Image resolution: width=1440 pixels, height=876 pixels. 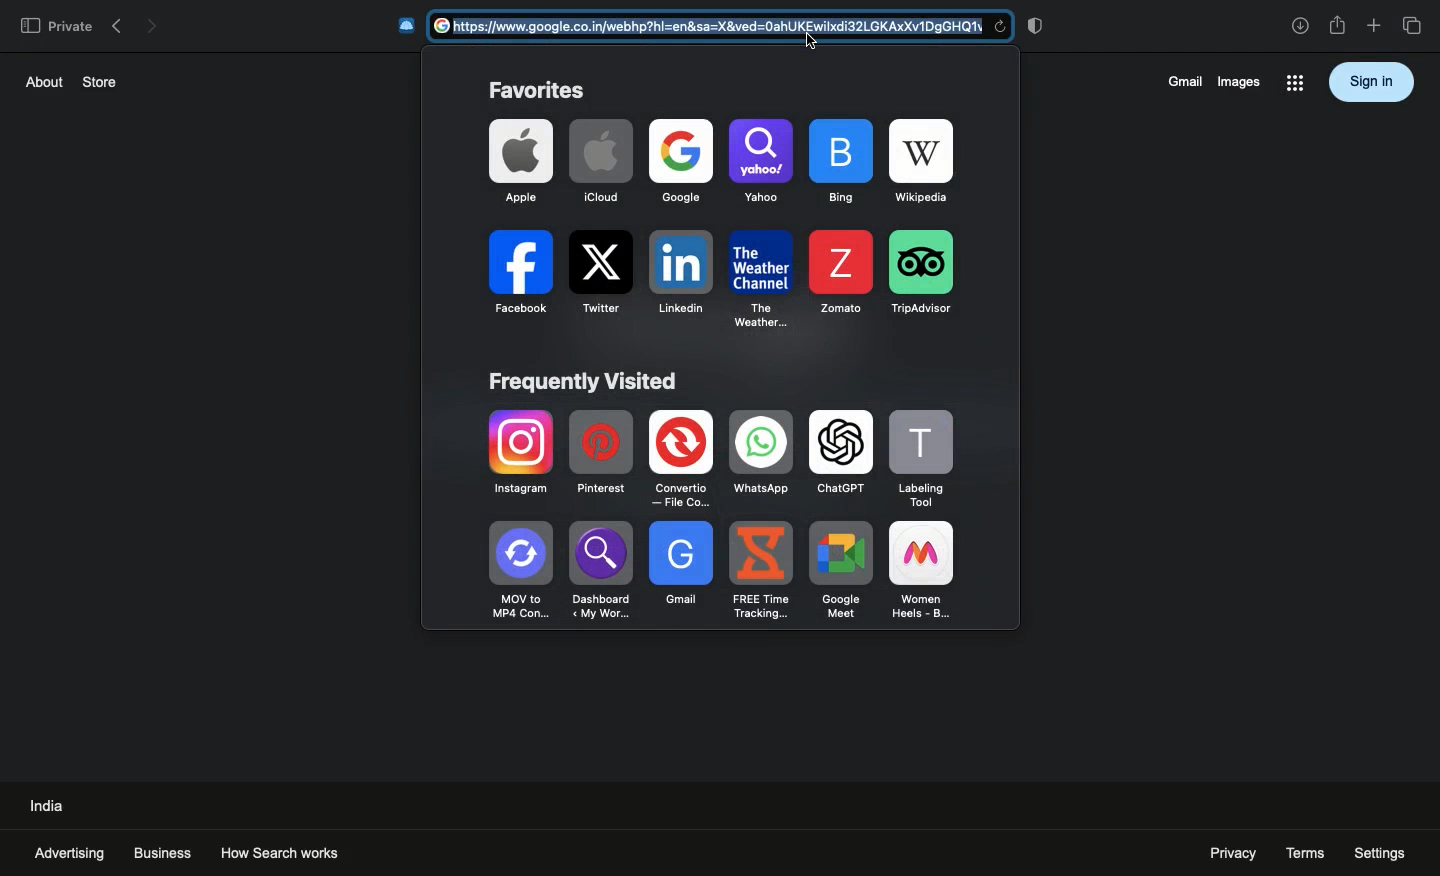 What do you see at coordinates (300, 849) in the screenshot?
I see `how search works` at bounding box center [300, 849].